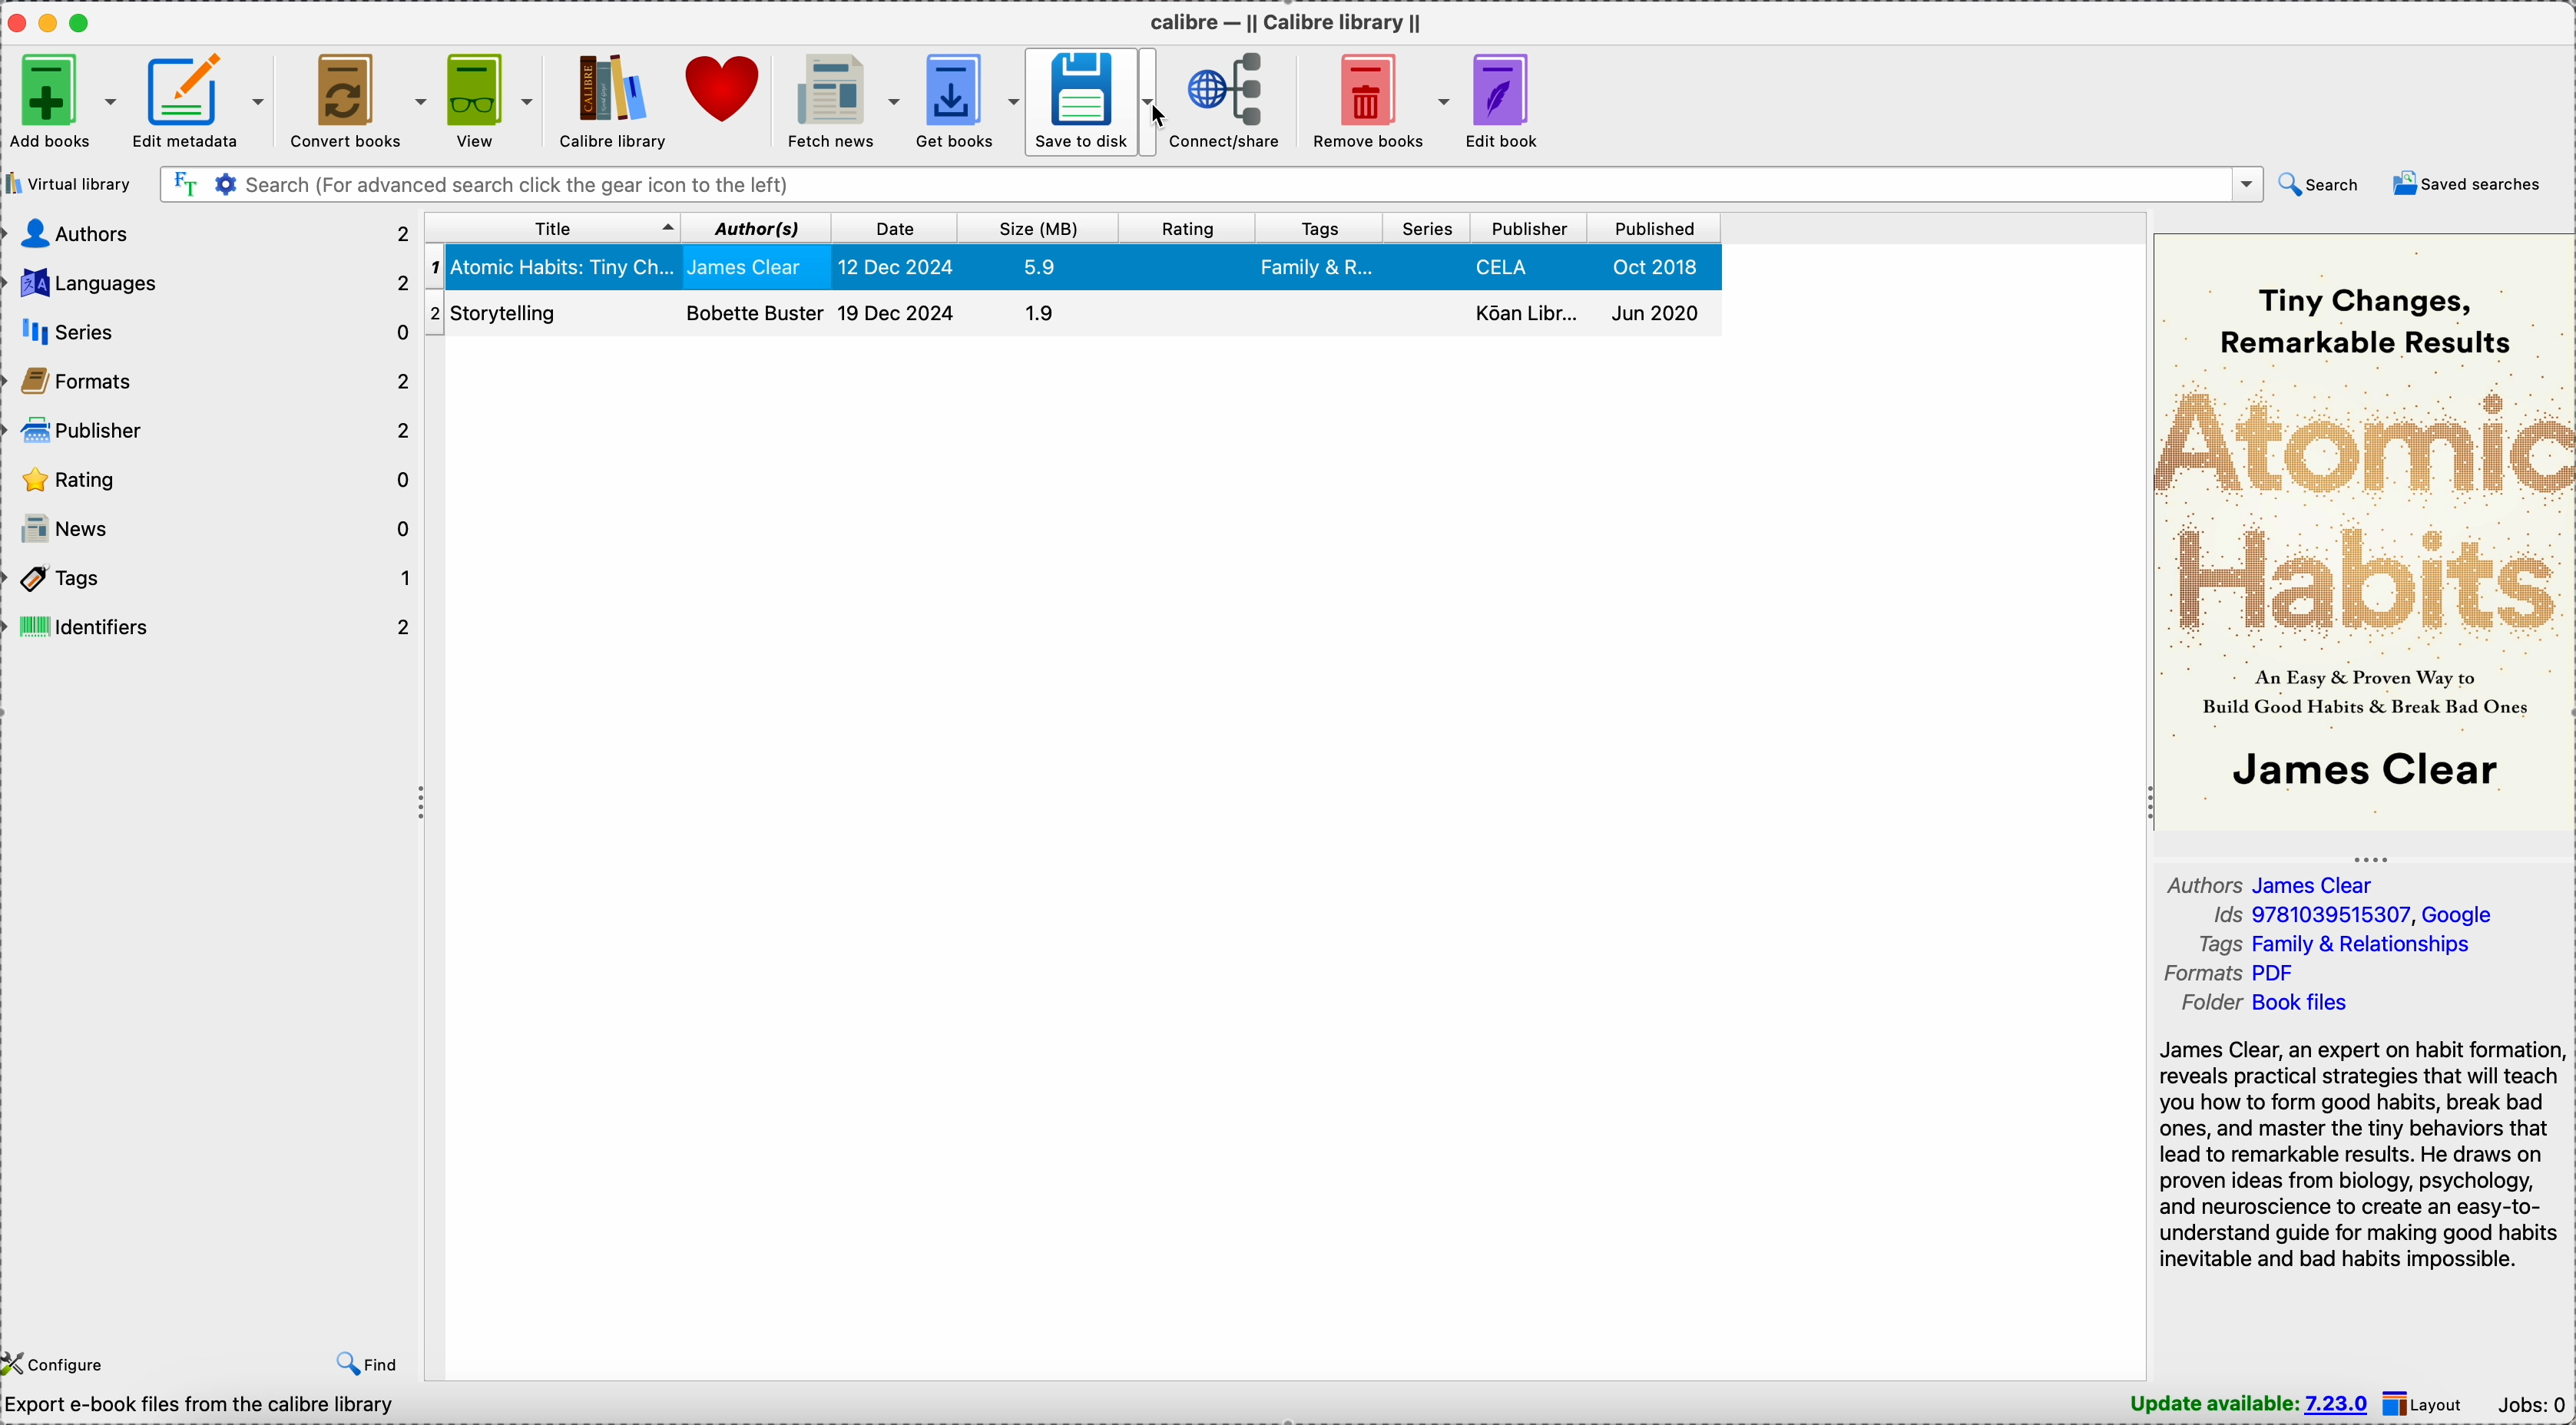  Describe the element at coordinates (1219, 100) in the screenshot. I see `connect/share` at that location.